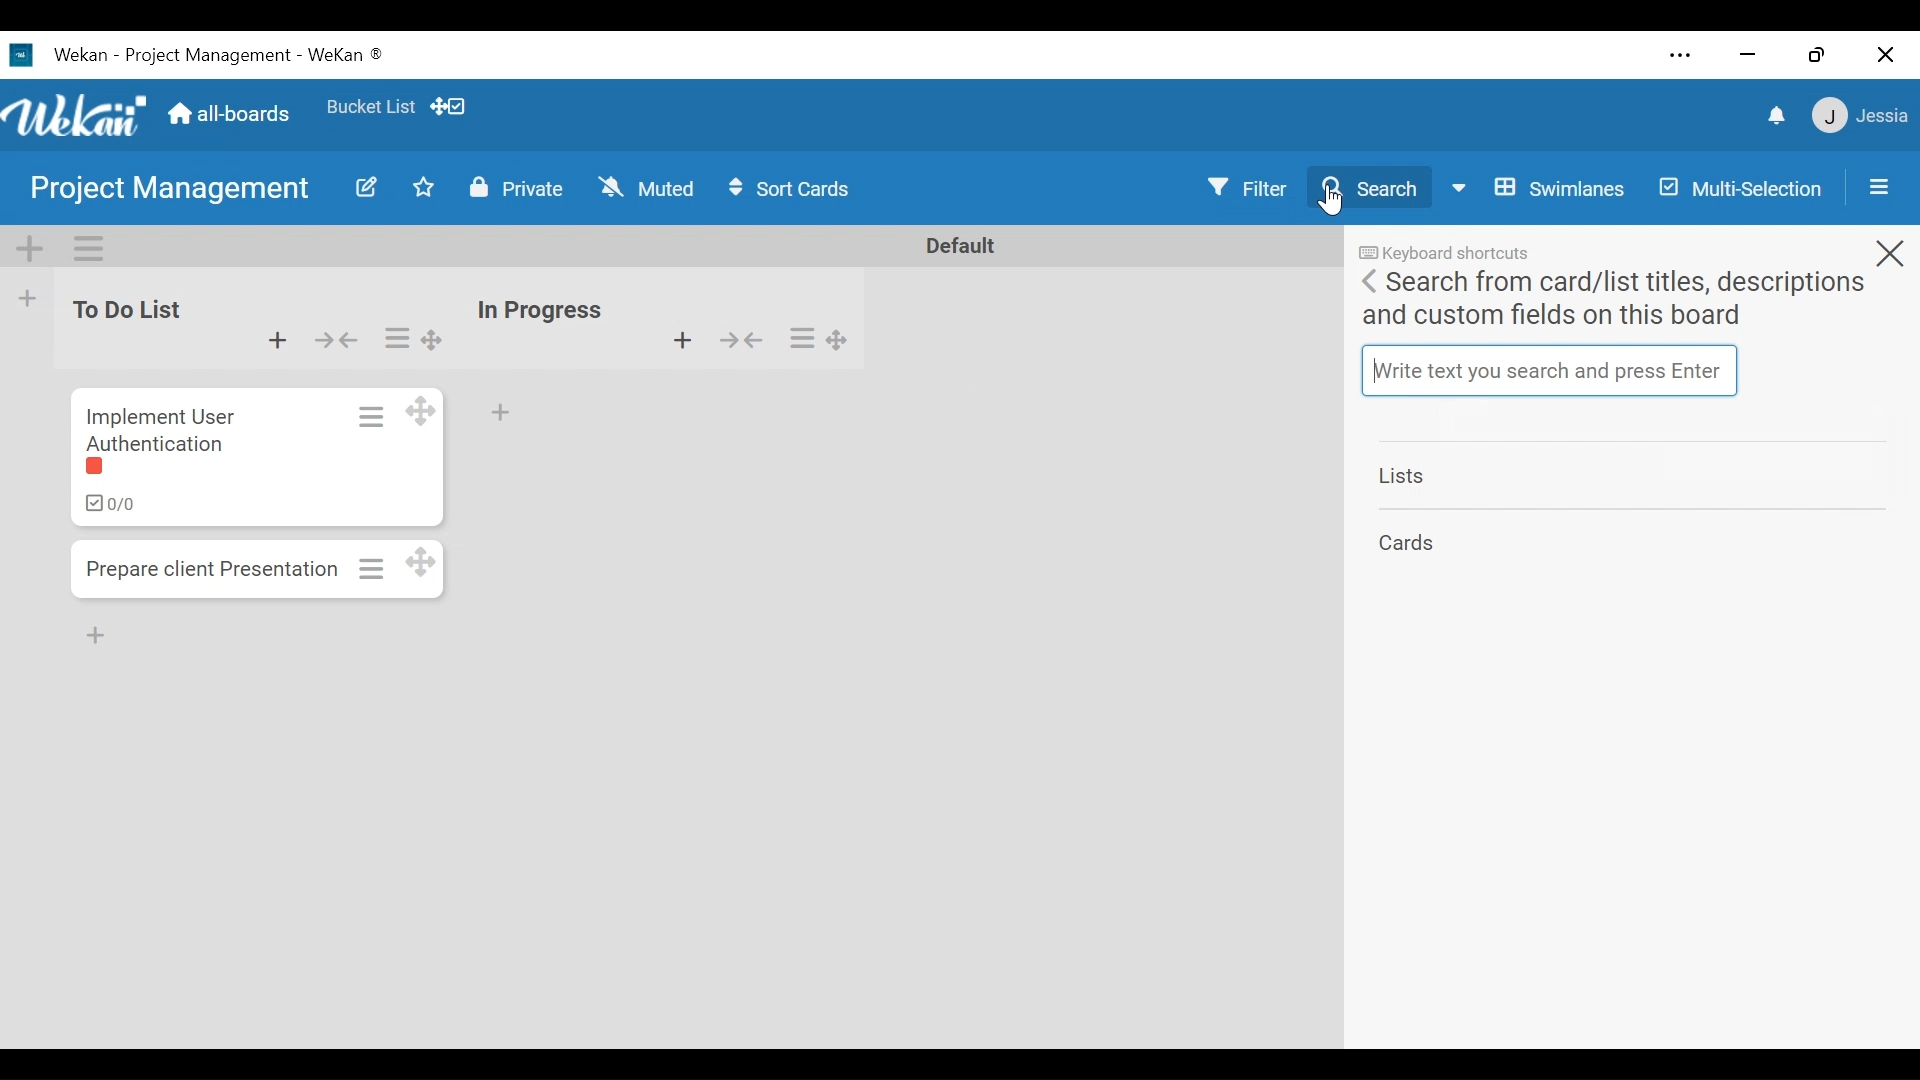 The height and width of the screenshot is (1080, 1920). Describe the element at coordinates (429, 562) in the screenshot. I see `Desktop drag handles` at that location.